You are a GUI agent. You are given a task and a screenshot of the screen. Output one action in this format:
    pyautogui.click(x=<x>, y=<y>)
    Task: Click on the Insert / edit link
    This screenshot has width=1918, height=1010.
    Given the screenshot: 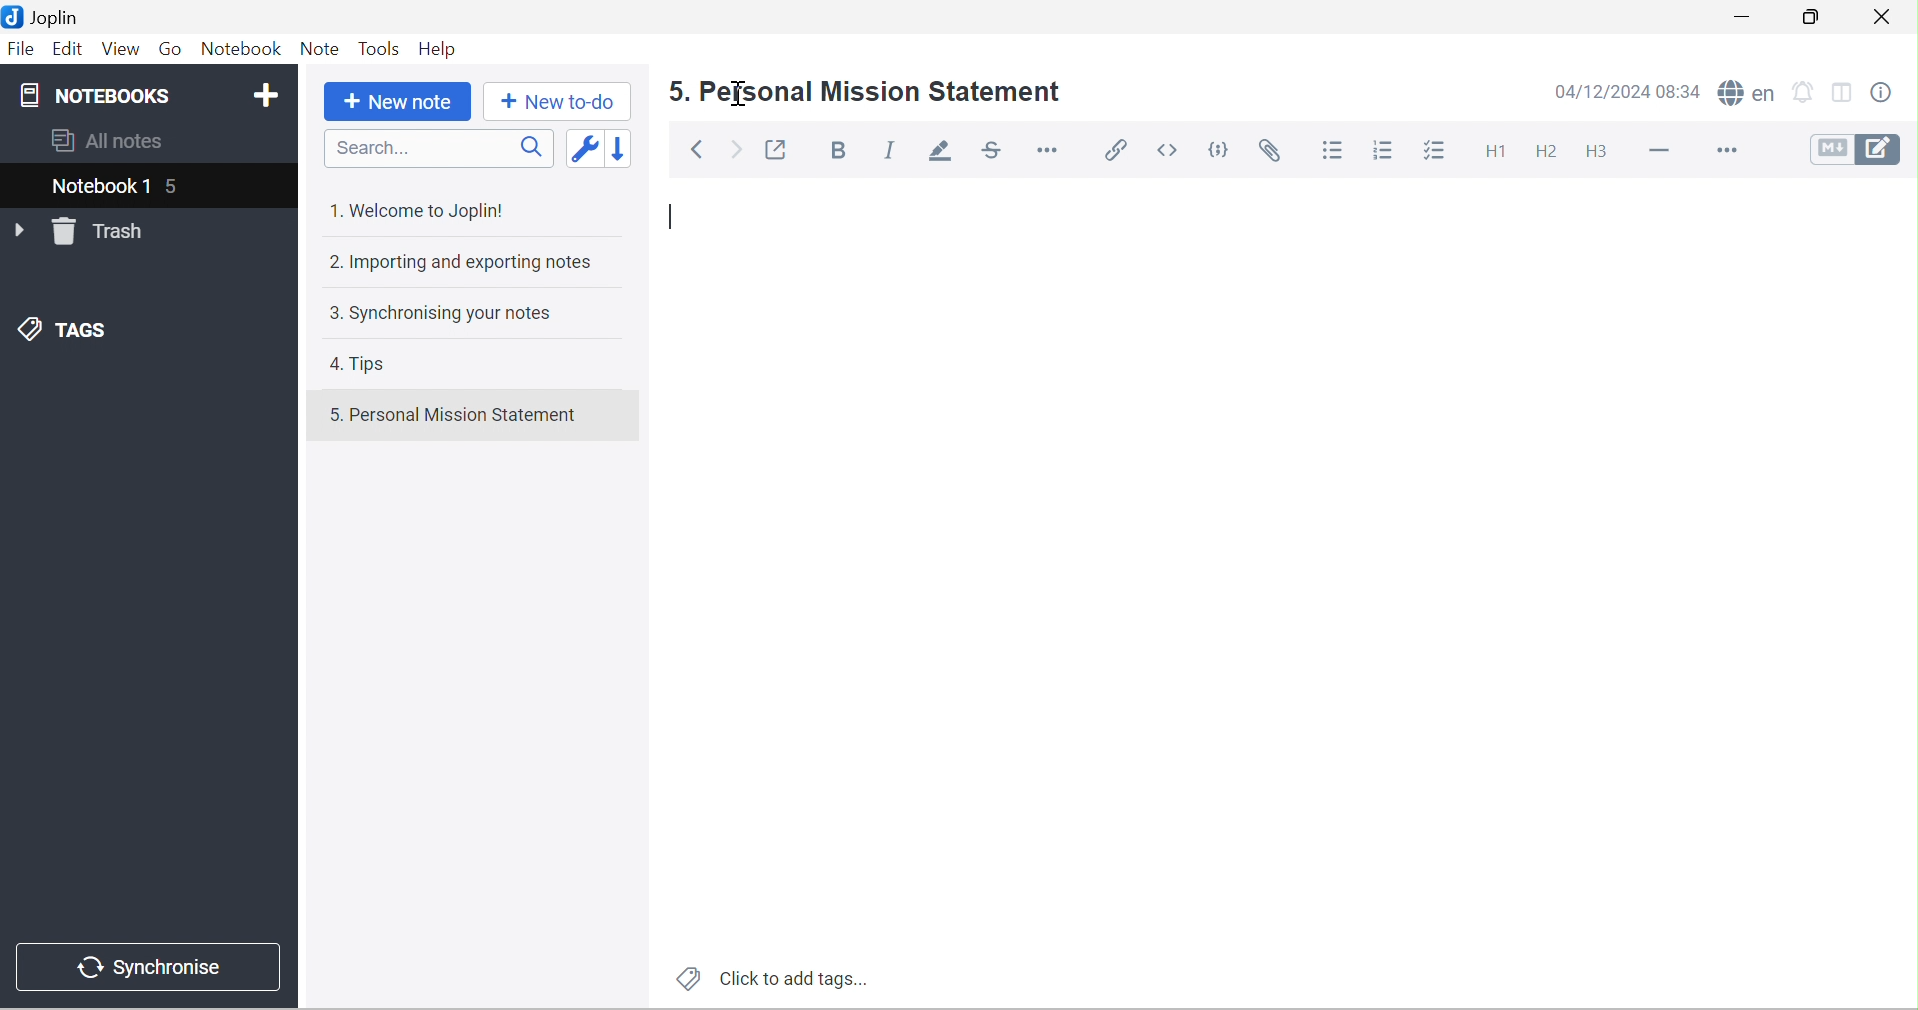 What is the action you would take?
    pyautogui.click(x=1115, y=149)
    